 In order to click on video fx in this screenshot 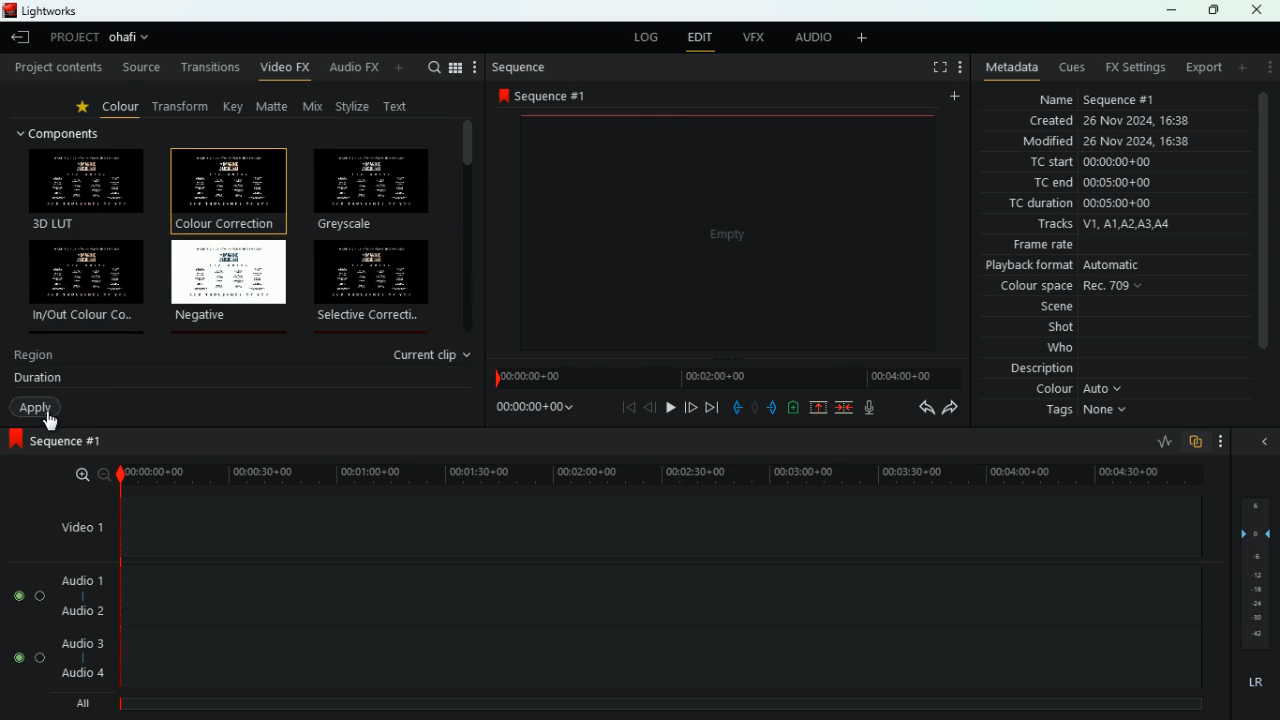, I will do `click(286, 69)`.